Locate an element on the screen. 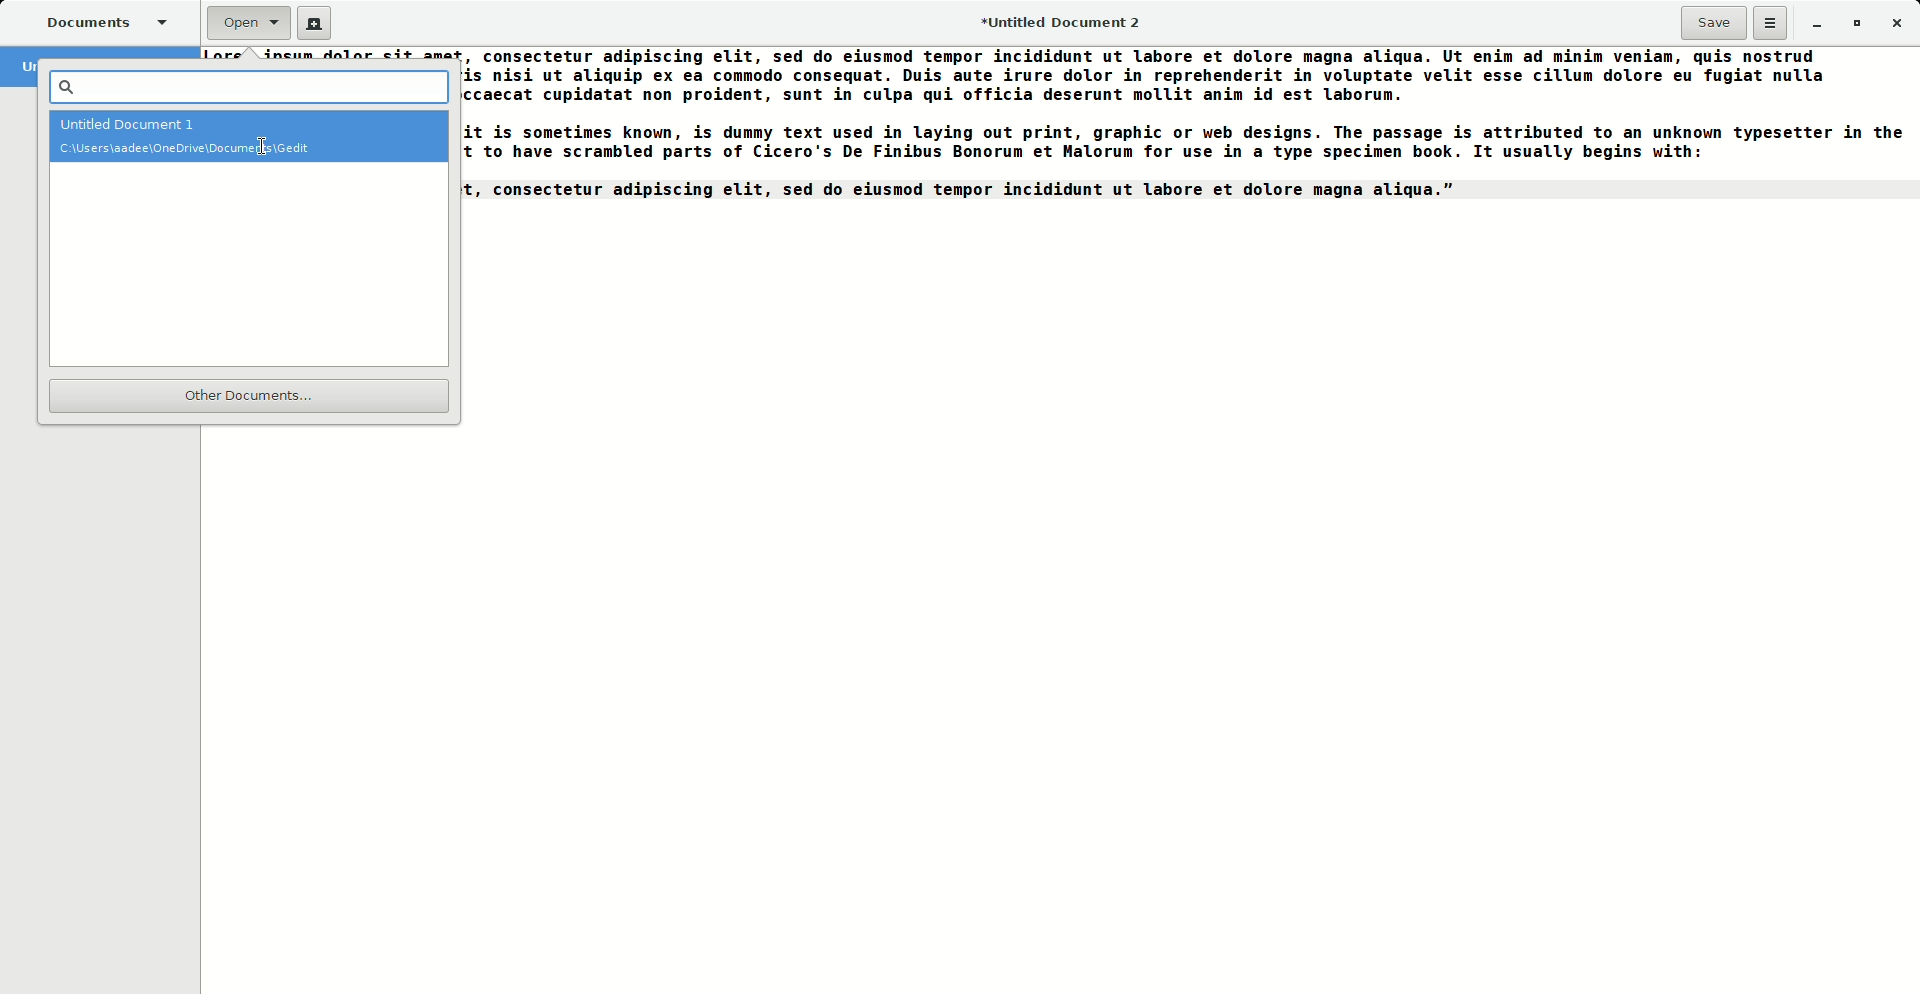 Image resolution: width=1920 pixels, height=994 pixels. Cursor is located at coordinates (264, 150).